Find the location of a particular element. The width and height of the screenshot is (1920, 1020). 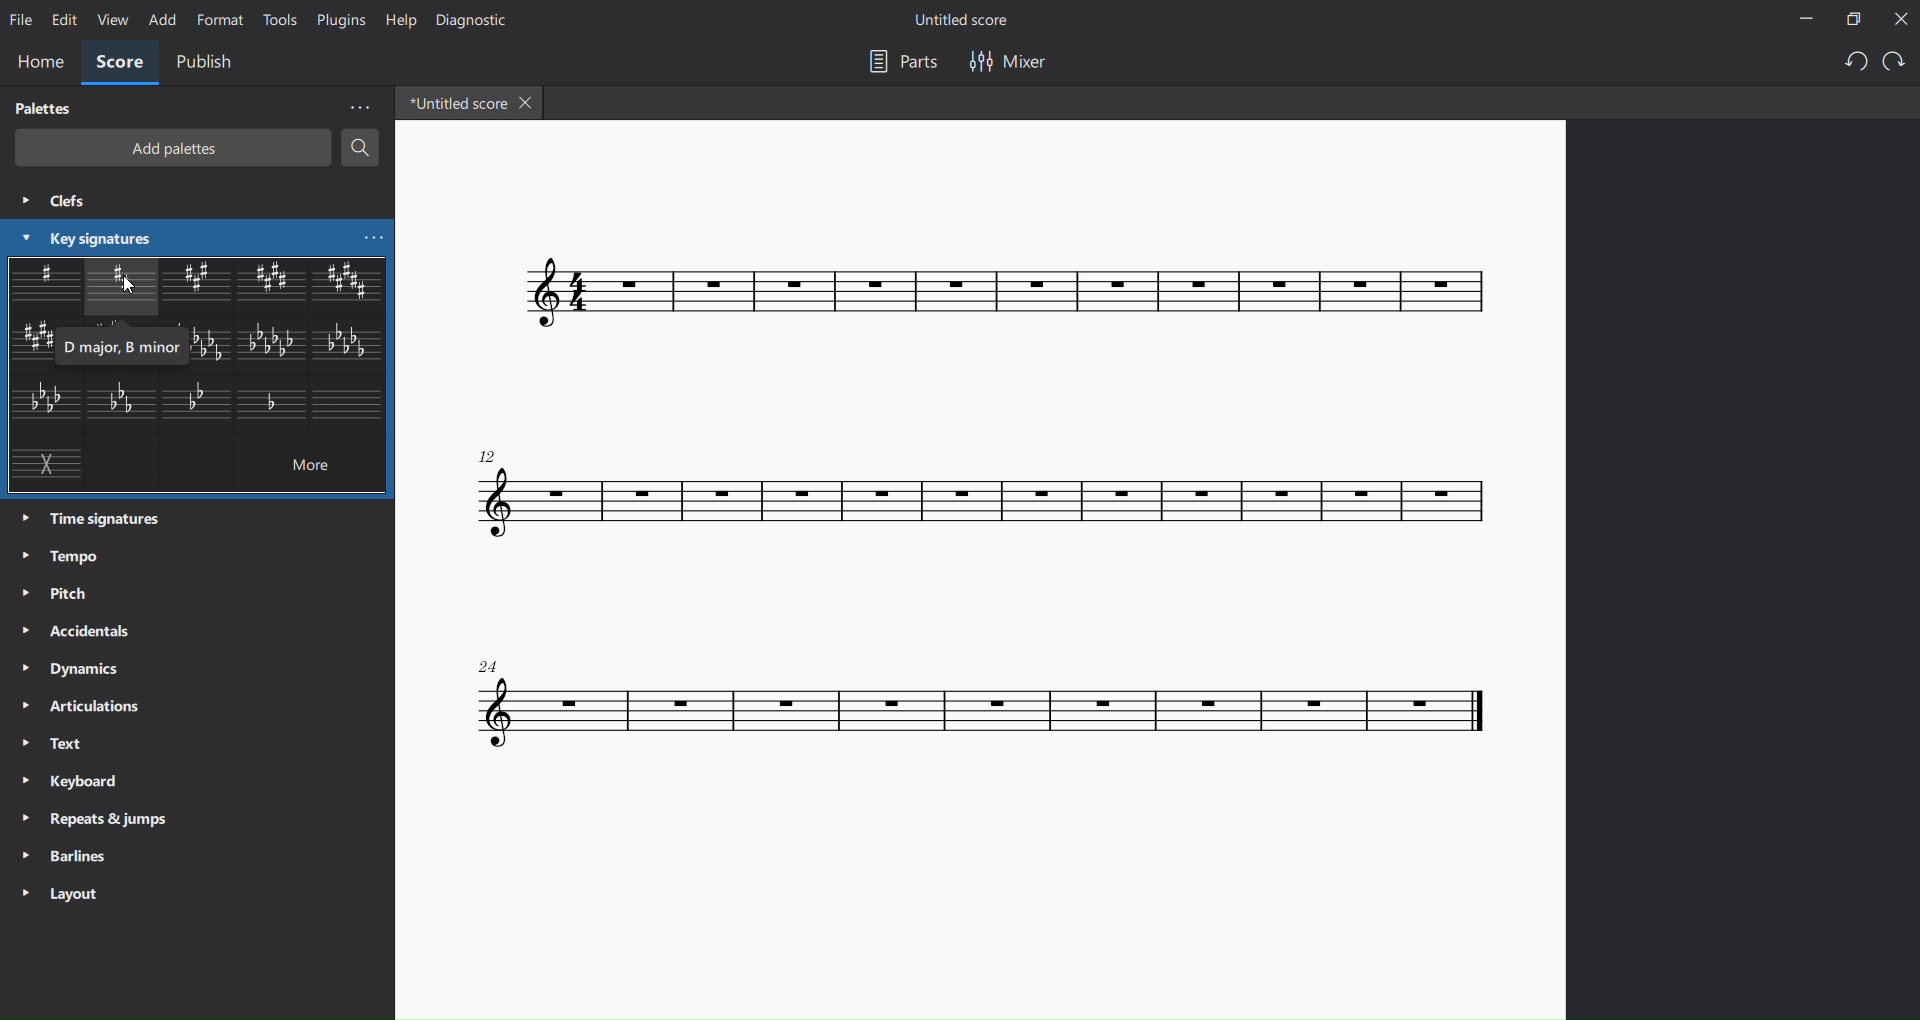

pitch is located at coordinates (71, 593).